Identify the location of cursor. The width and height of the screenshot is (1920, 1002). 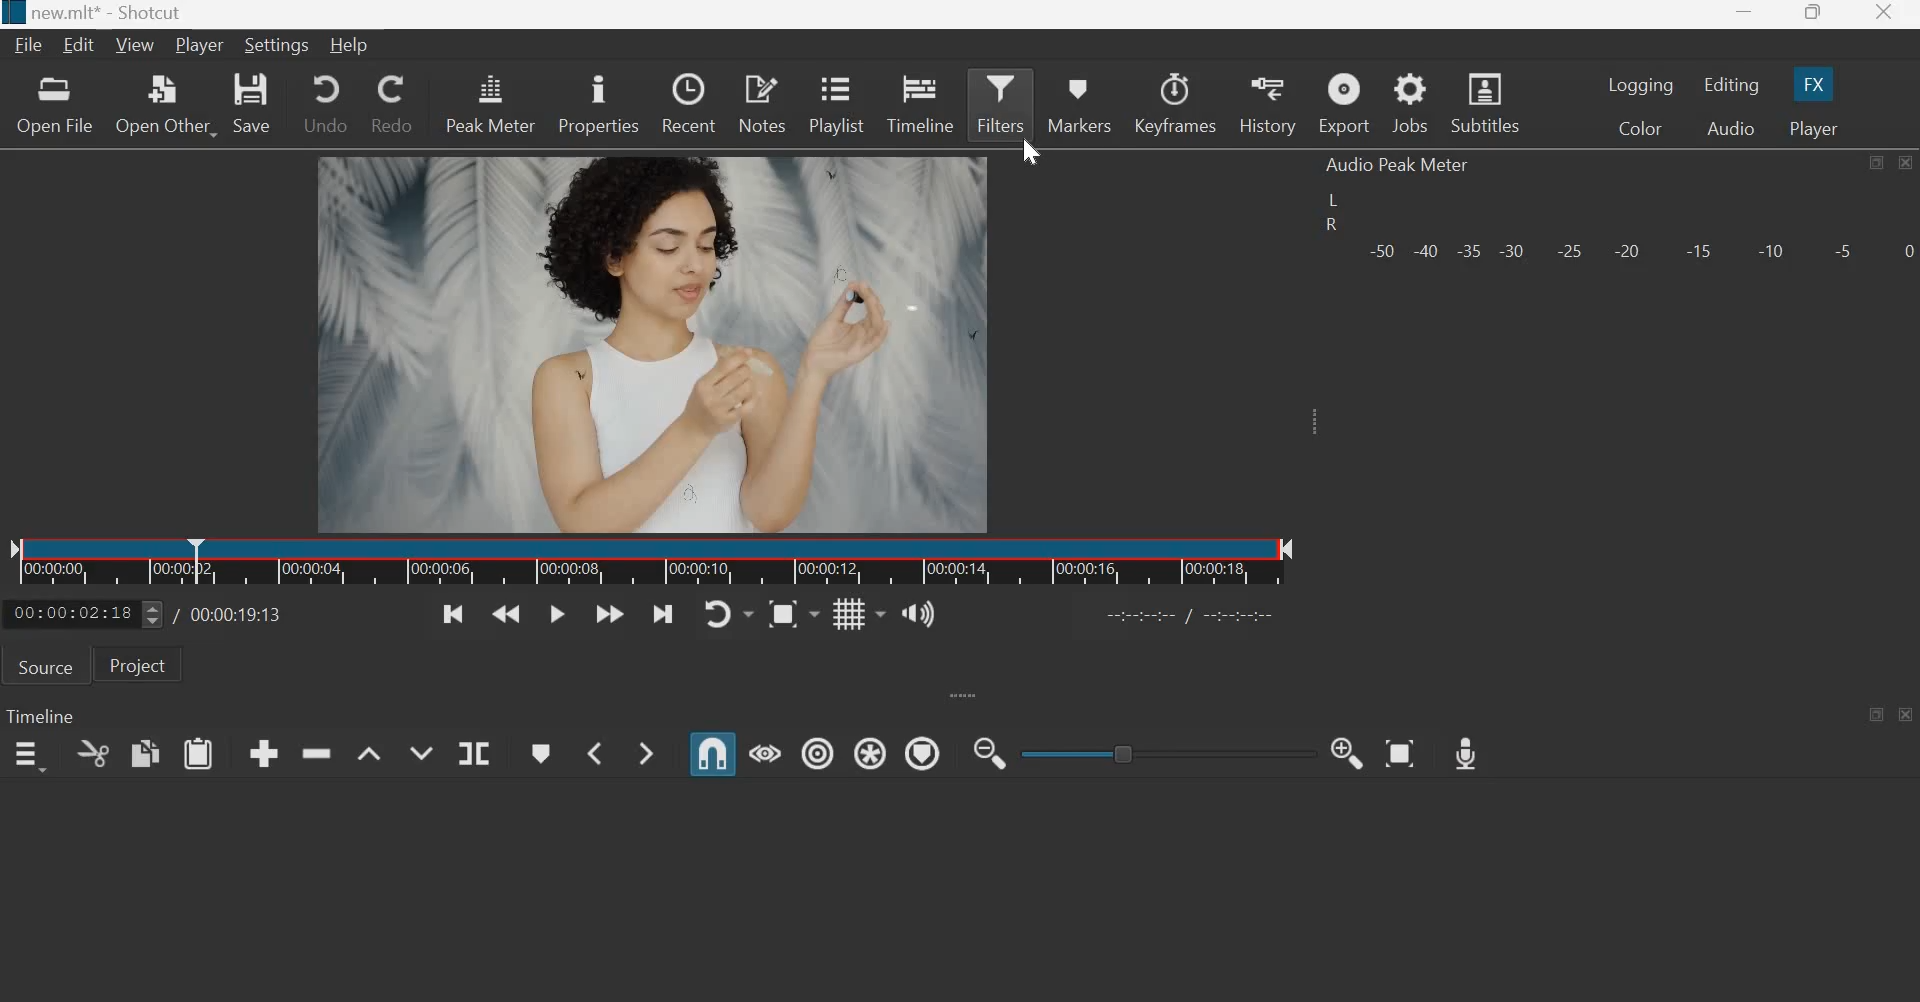
(1030, 157).